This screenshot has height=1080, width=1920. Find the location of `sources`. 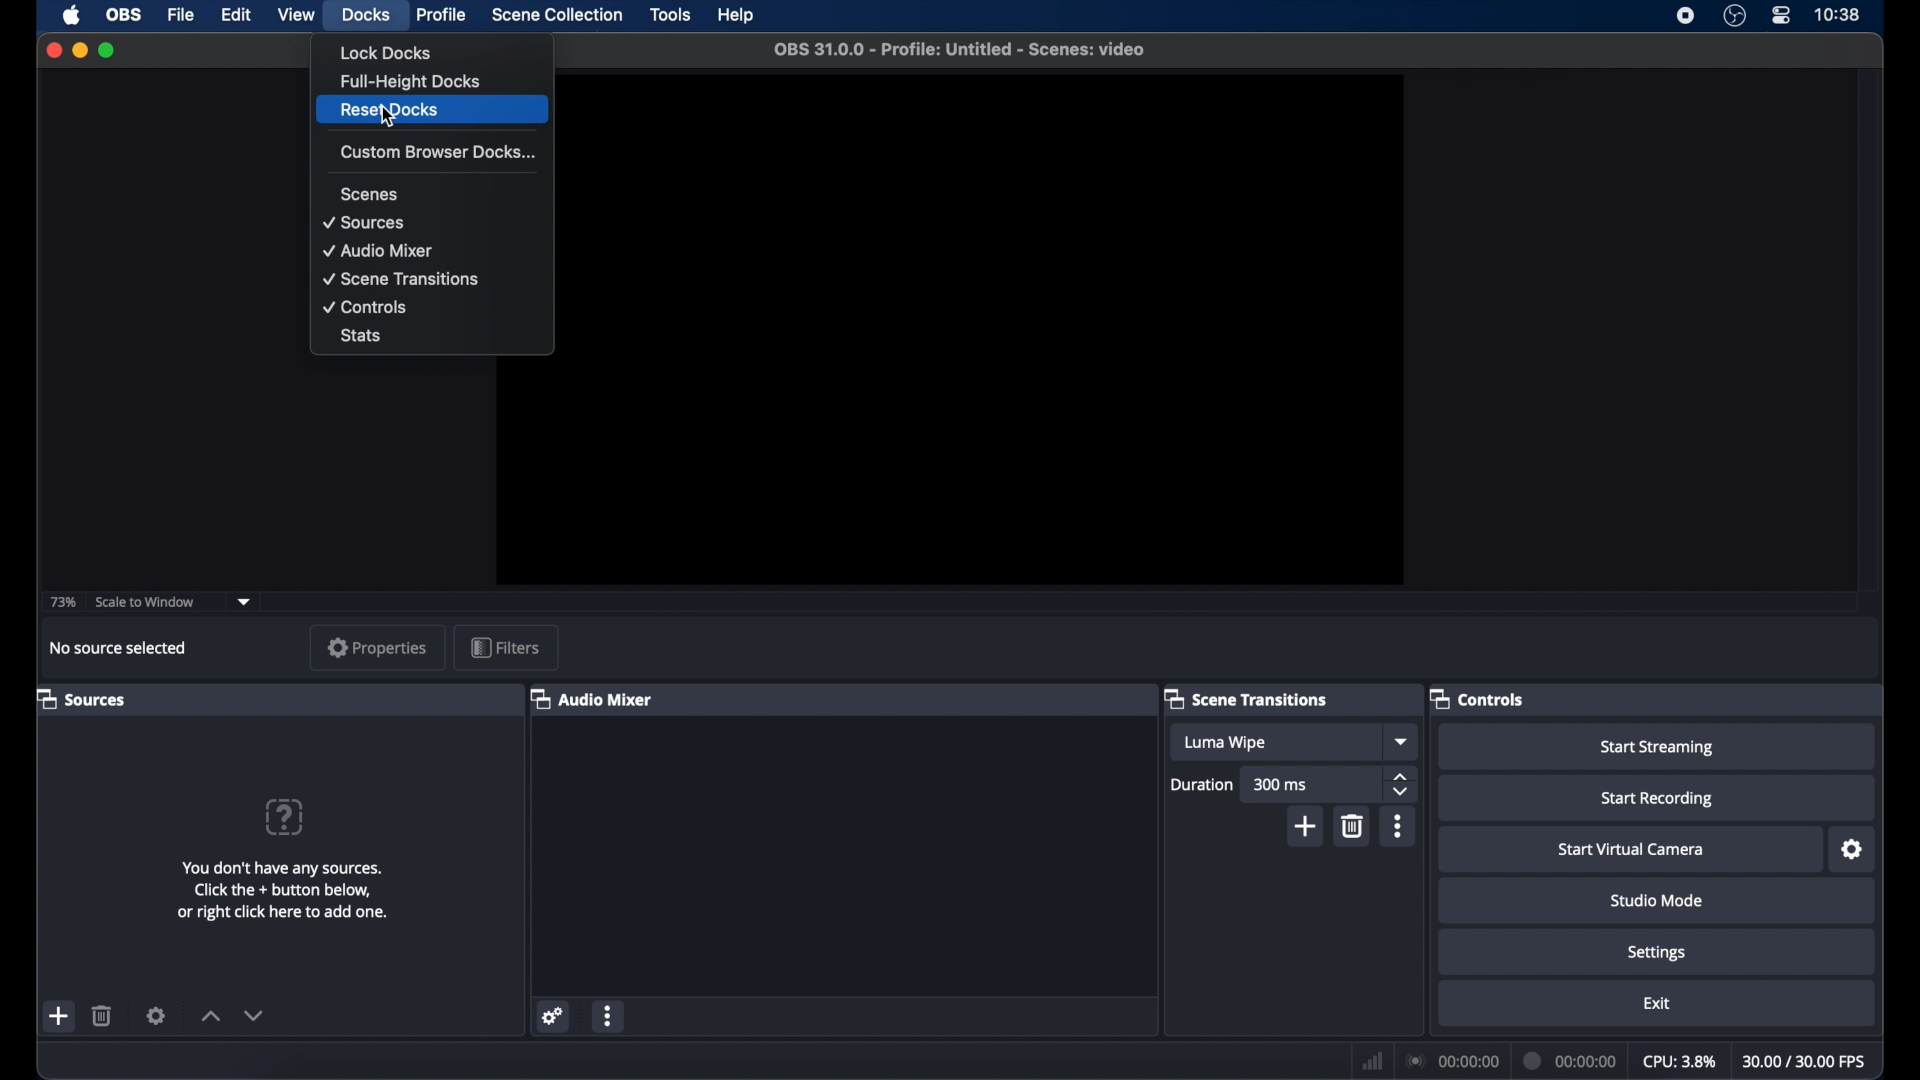

sources is located at coordinates (83, 698).